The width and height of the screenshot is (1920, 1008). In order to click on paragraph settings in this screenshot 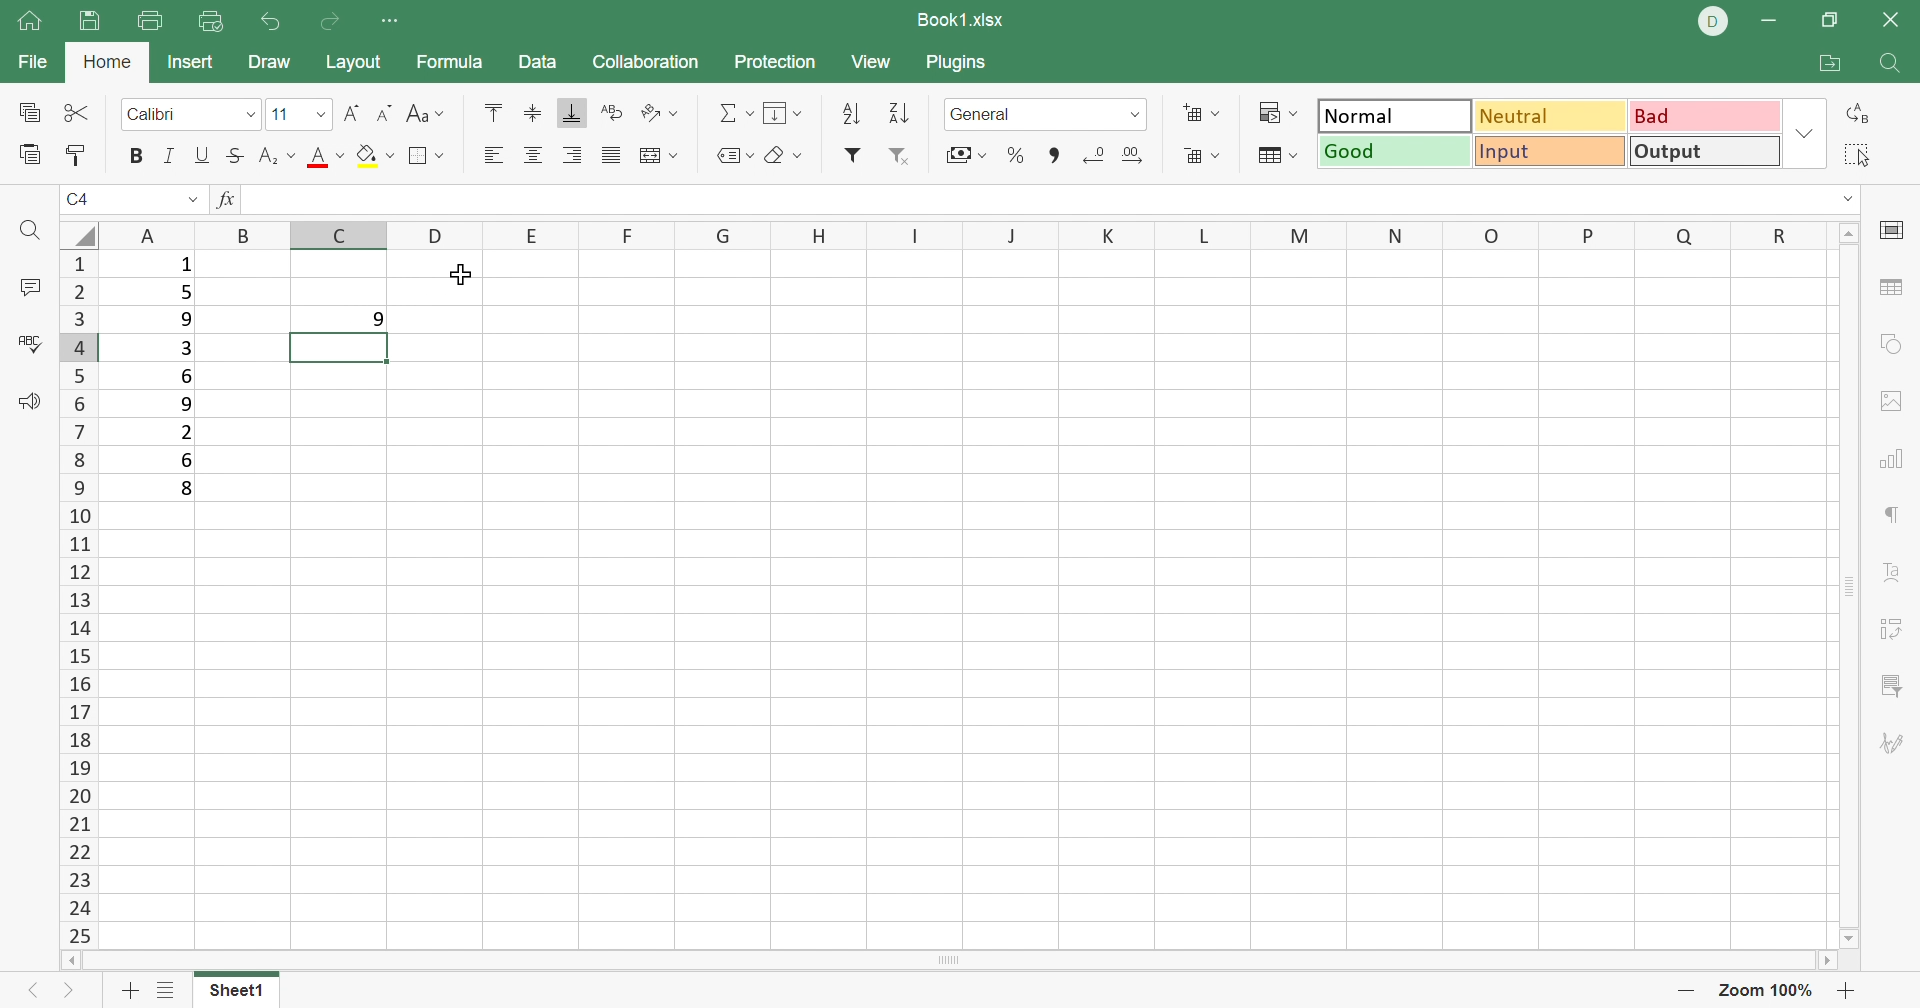, I will do `click(1898, 514)`.